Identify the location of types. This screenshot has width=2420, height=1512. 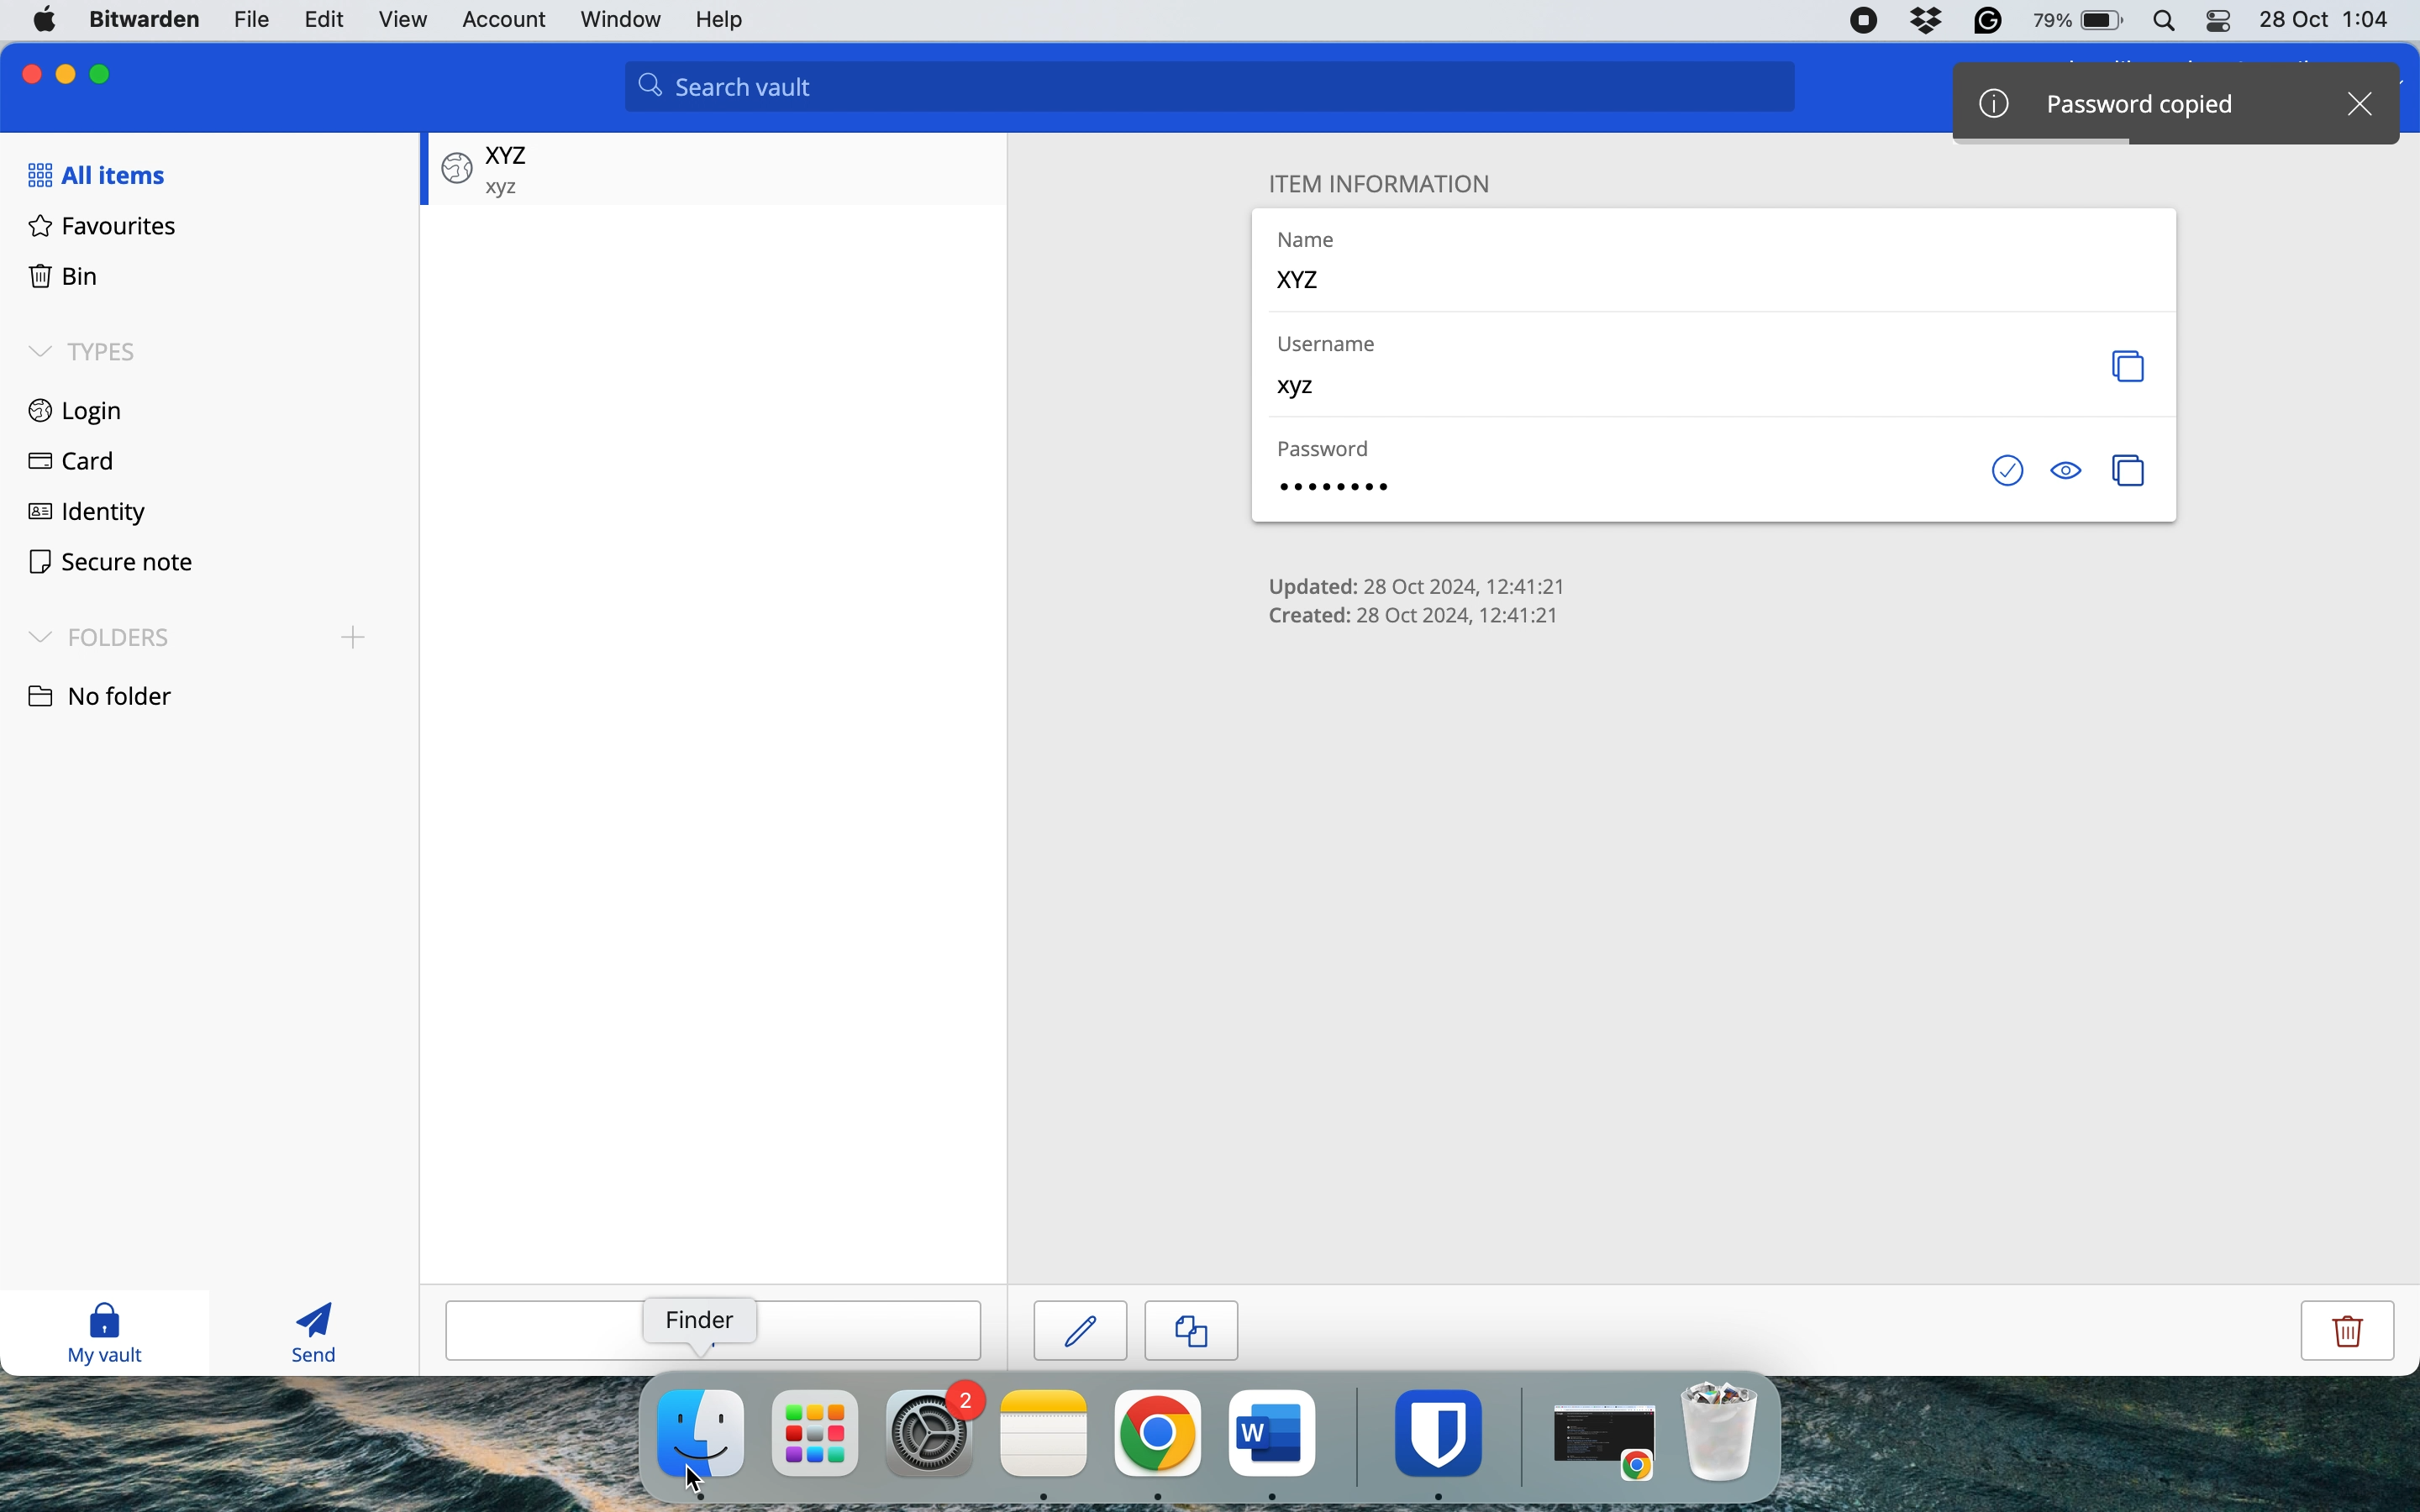
(92, 353).